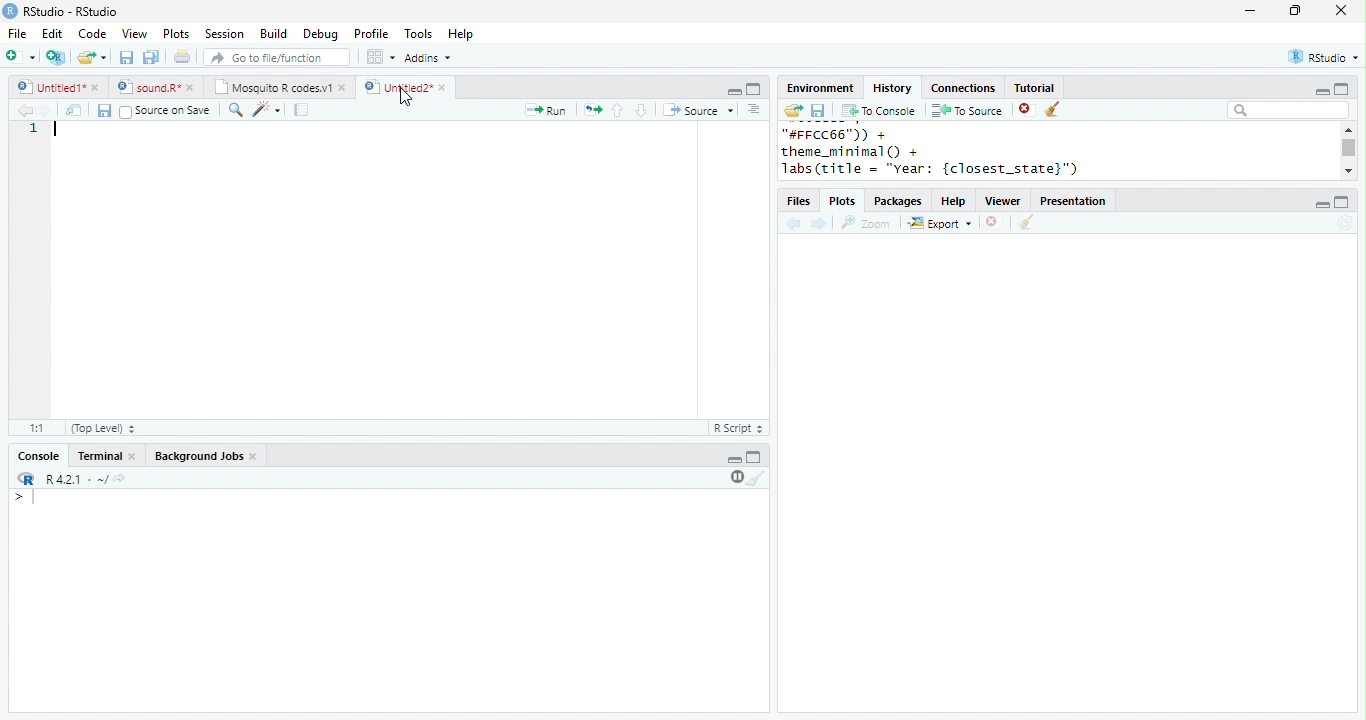 The width and height of the screenshot is (1366, 720). Describe the element at coordinates (866, 223) in the screenshot. I see `Zoom` at that location.